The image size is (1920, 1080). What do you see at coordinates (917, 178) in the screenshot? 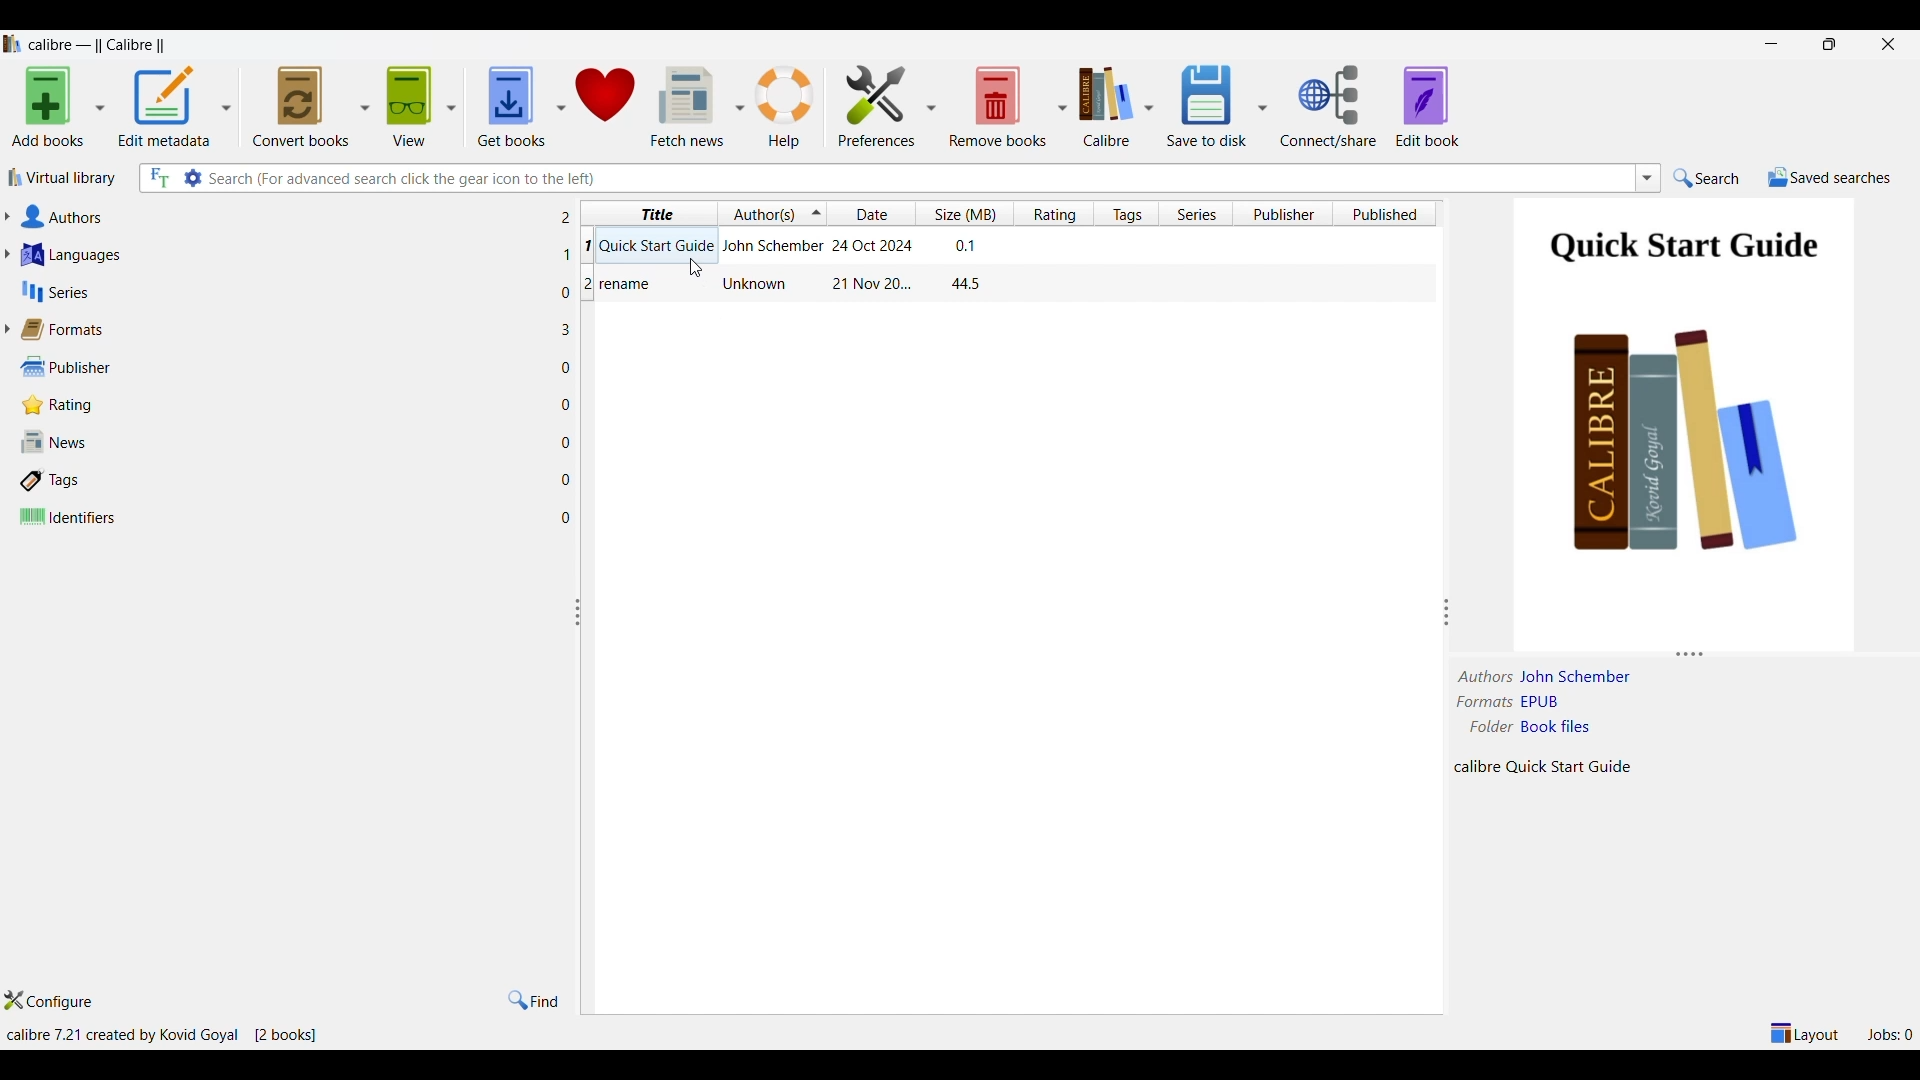
I see `Type in search` at bounding box center [917, 178].